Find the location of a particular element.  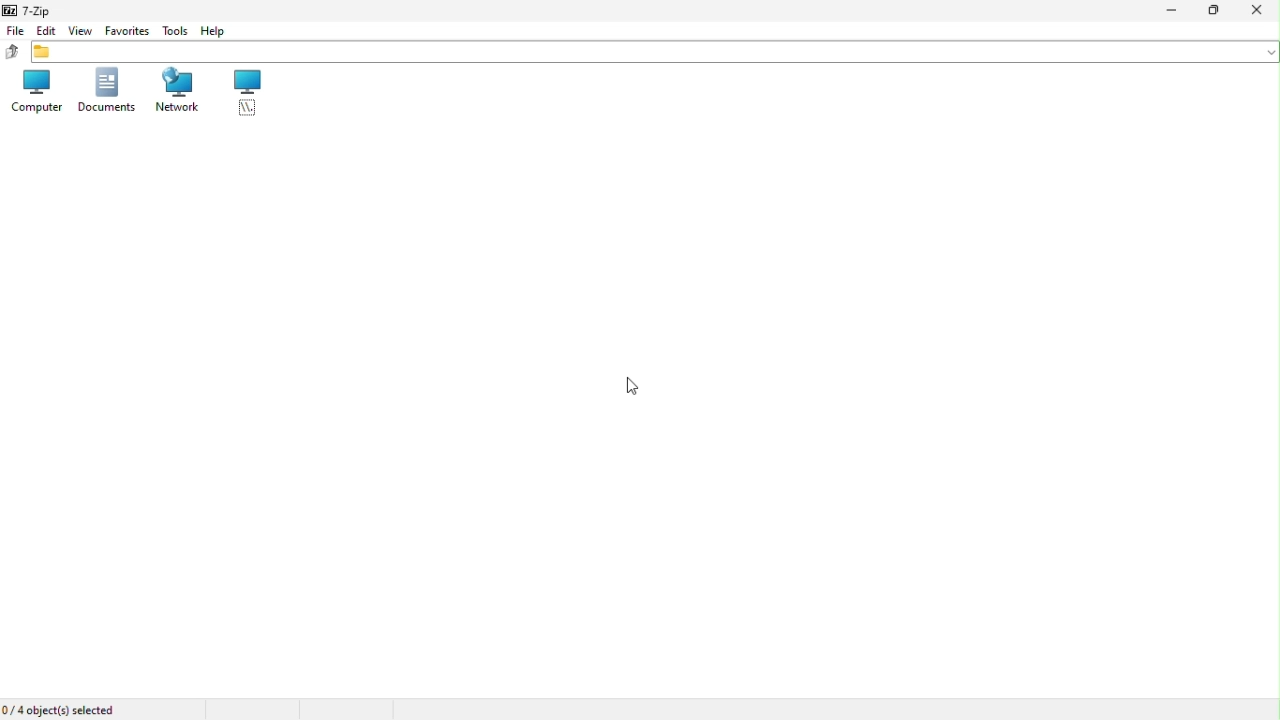

View is located at coordinates (79, 31).